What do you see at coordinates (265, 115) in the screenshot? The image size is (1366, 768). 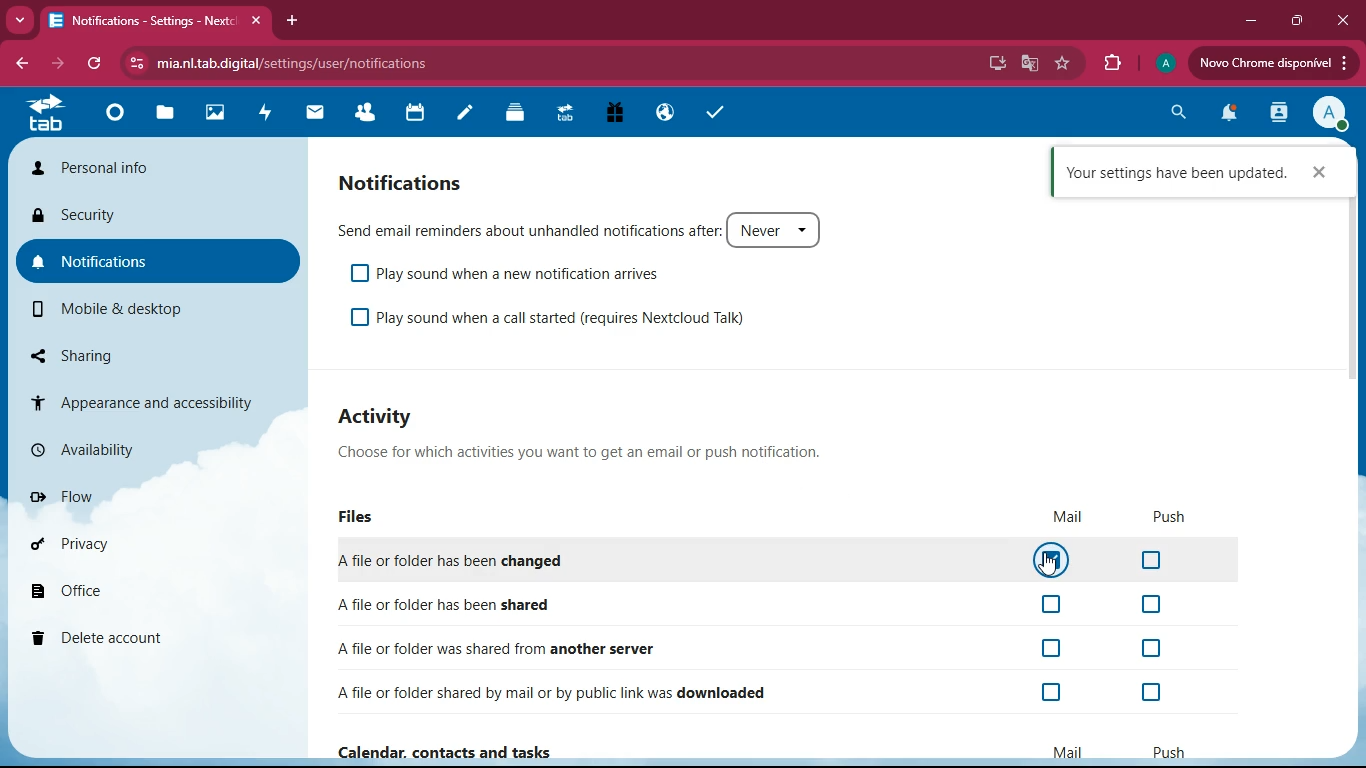 I see `activity` at bounding box center [265, 115].